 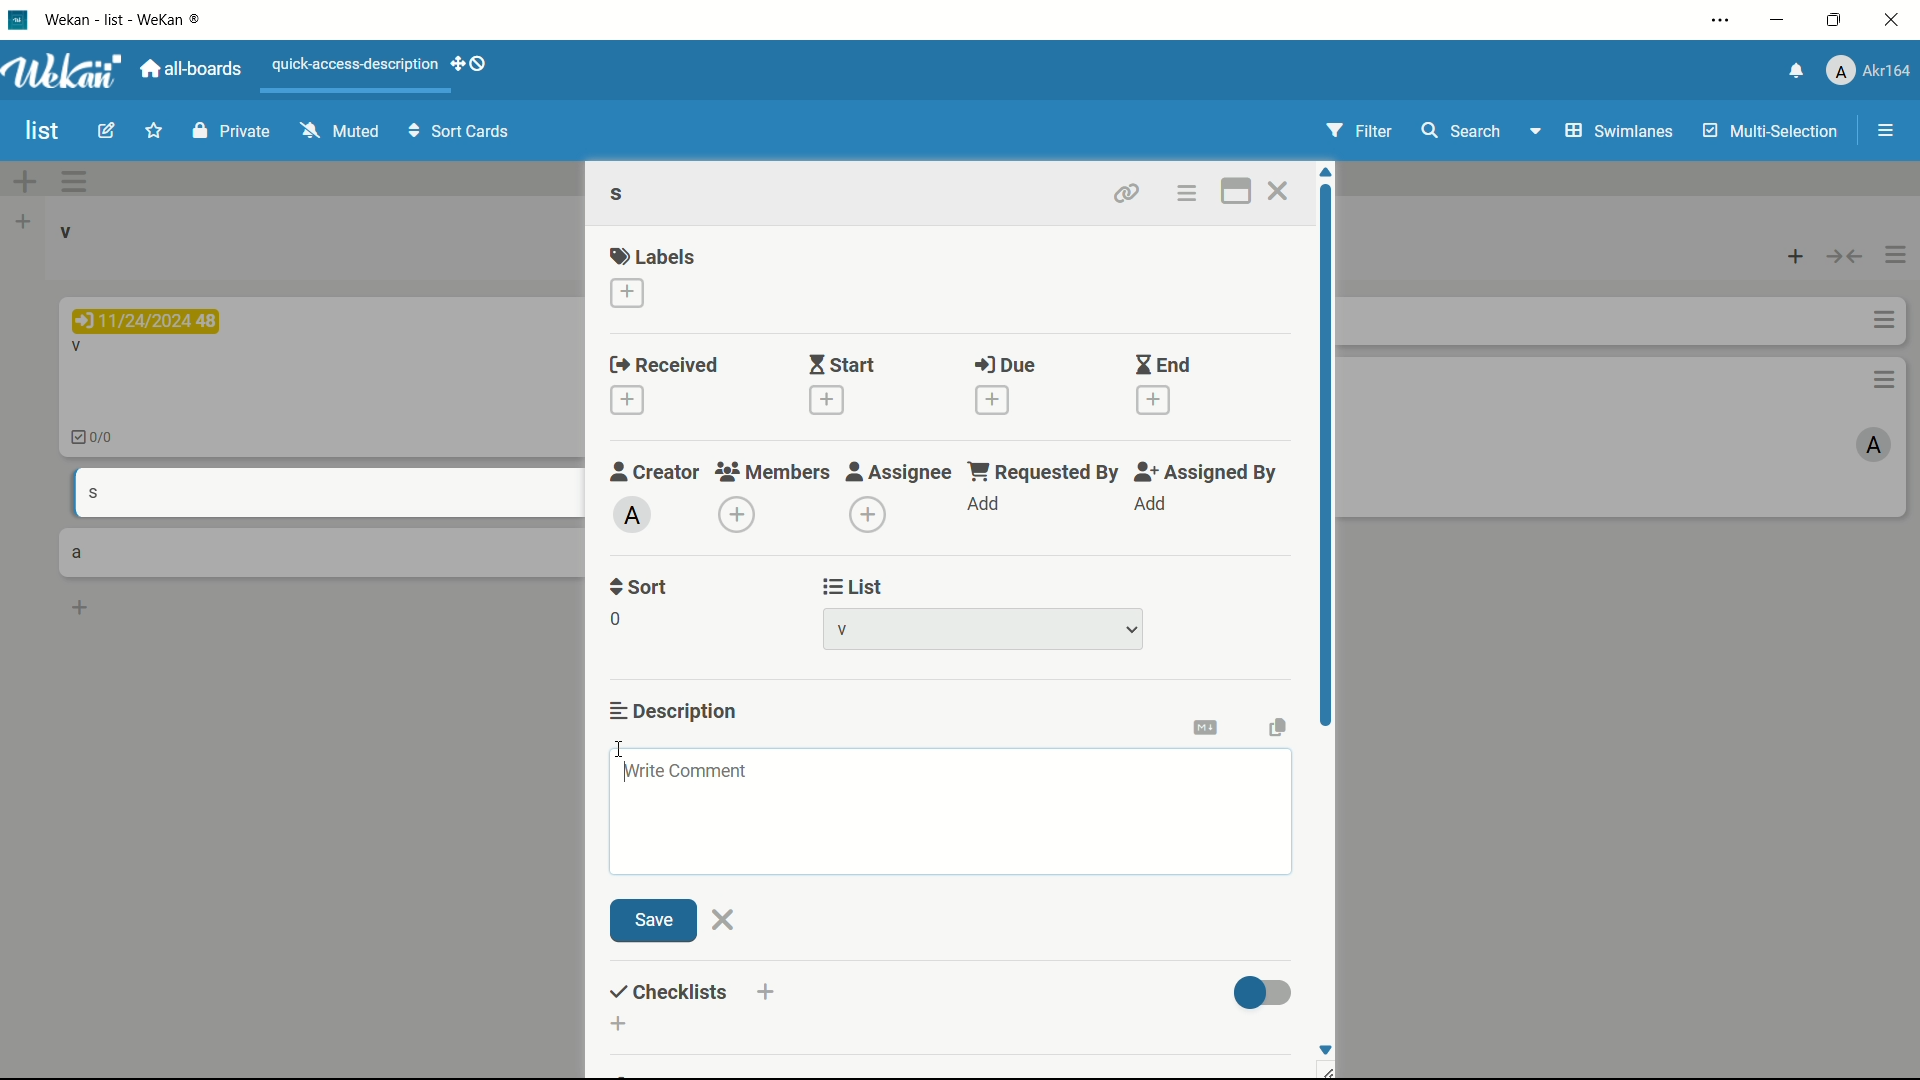 I want to click on maximize card, so click(x=1238, y=191).